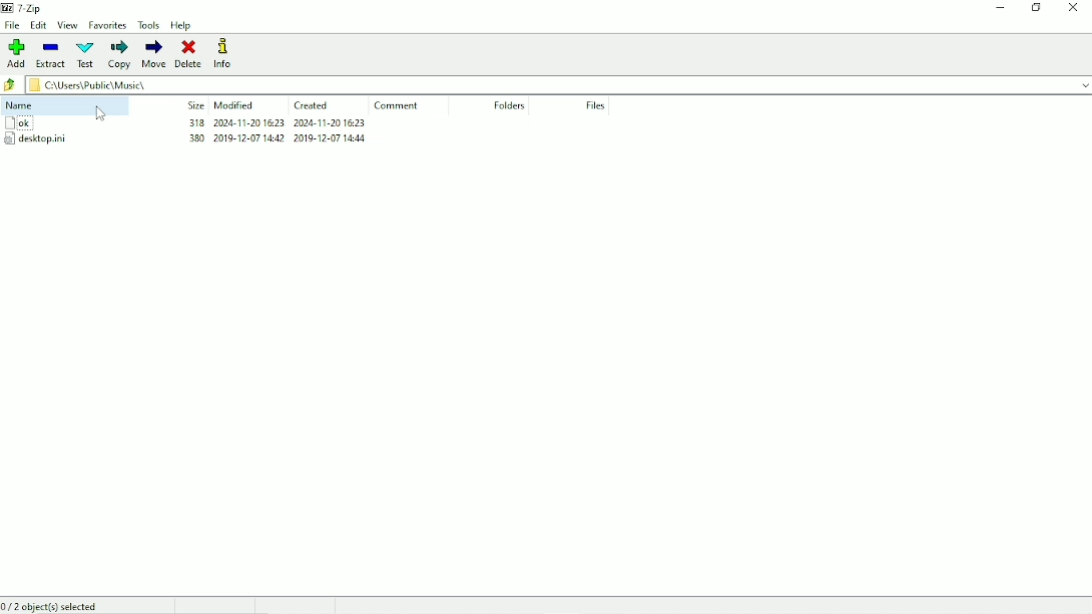 The height and width of the screenshot is (614, 1092). What do you see at coordinates (94, 86) in the screenshot?
I see `C:\Users\Public\Music\.` at bounding box center [94, 86].